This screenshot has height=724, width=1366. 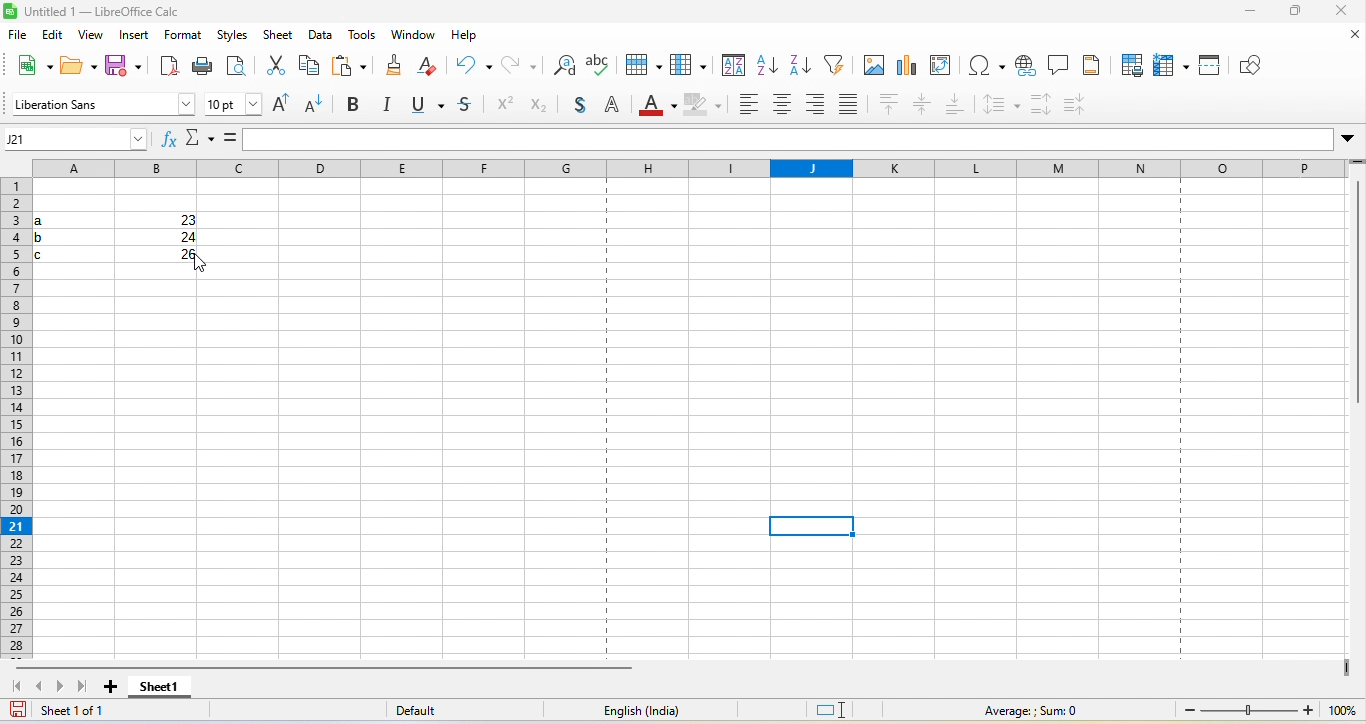 I want to click on align bottom, so click(x=953, y=104).